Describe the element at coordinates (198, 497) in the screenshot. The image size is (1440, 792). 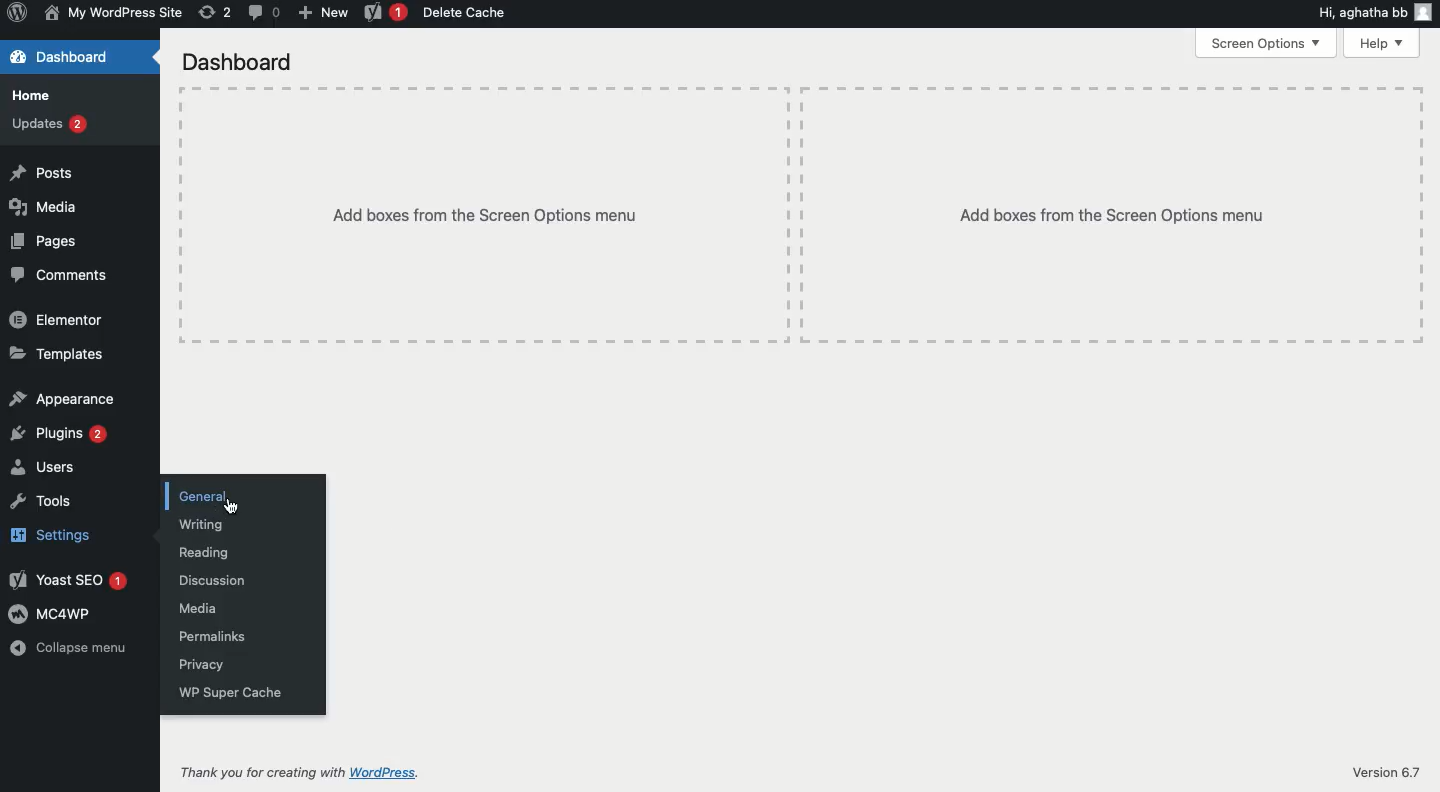
I see `General` at that location.